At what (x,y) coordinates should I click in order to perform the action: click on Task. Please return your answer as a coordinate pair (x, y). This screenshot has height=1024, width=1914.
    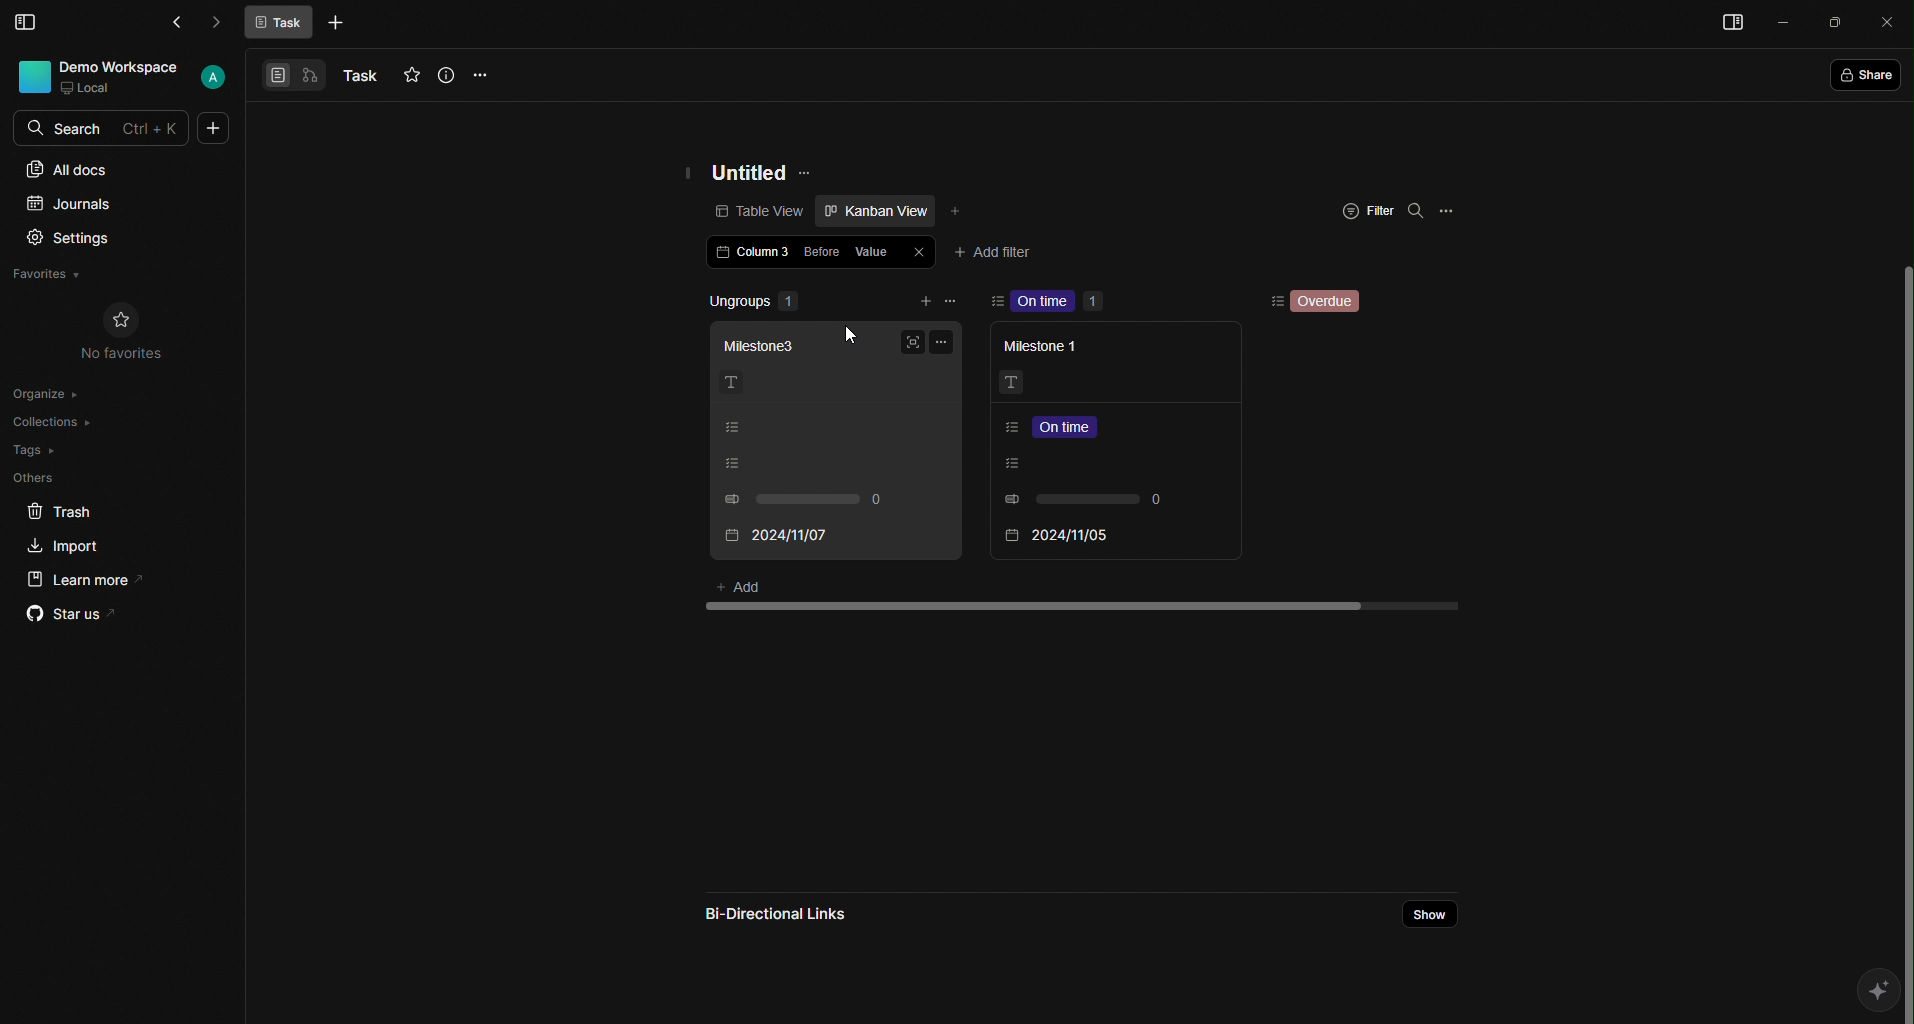
    Looking at the image, I should click on (279, 23).